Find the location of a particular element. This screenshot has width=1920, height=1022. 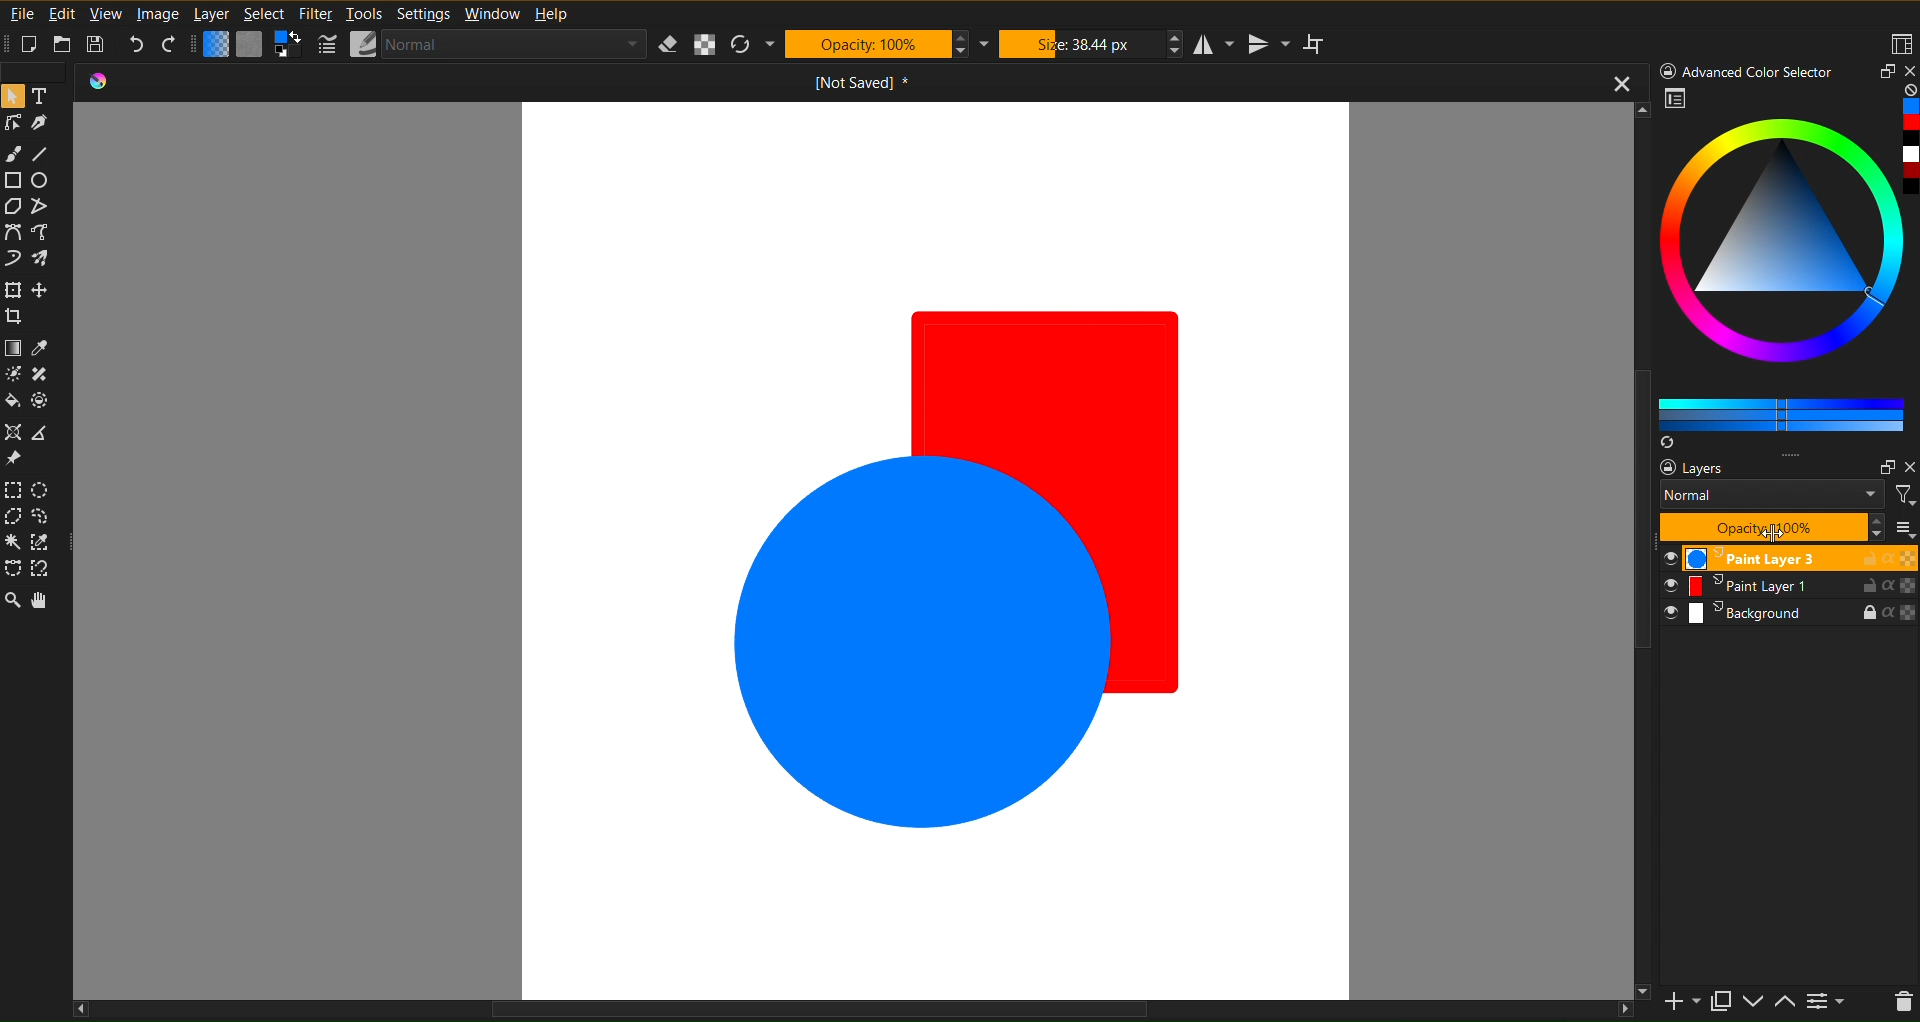

Zoom is located at coordinates (12, 605).